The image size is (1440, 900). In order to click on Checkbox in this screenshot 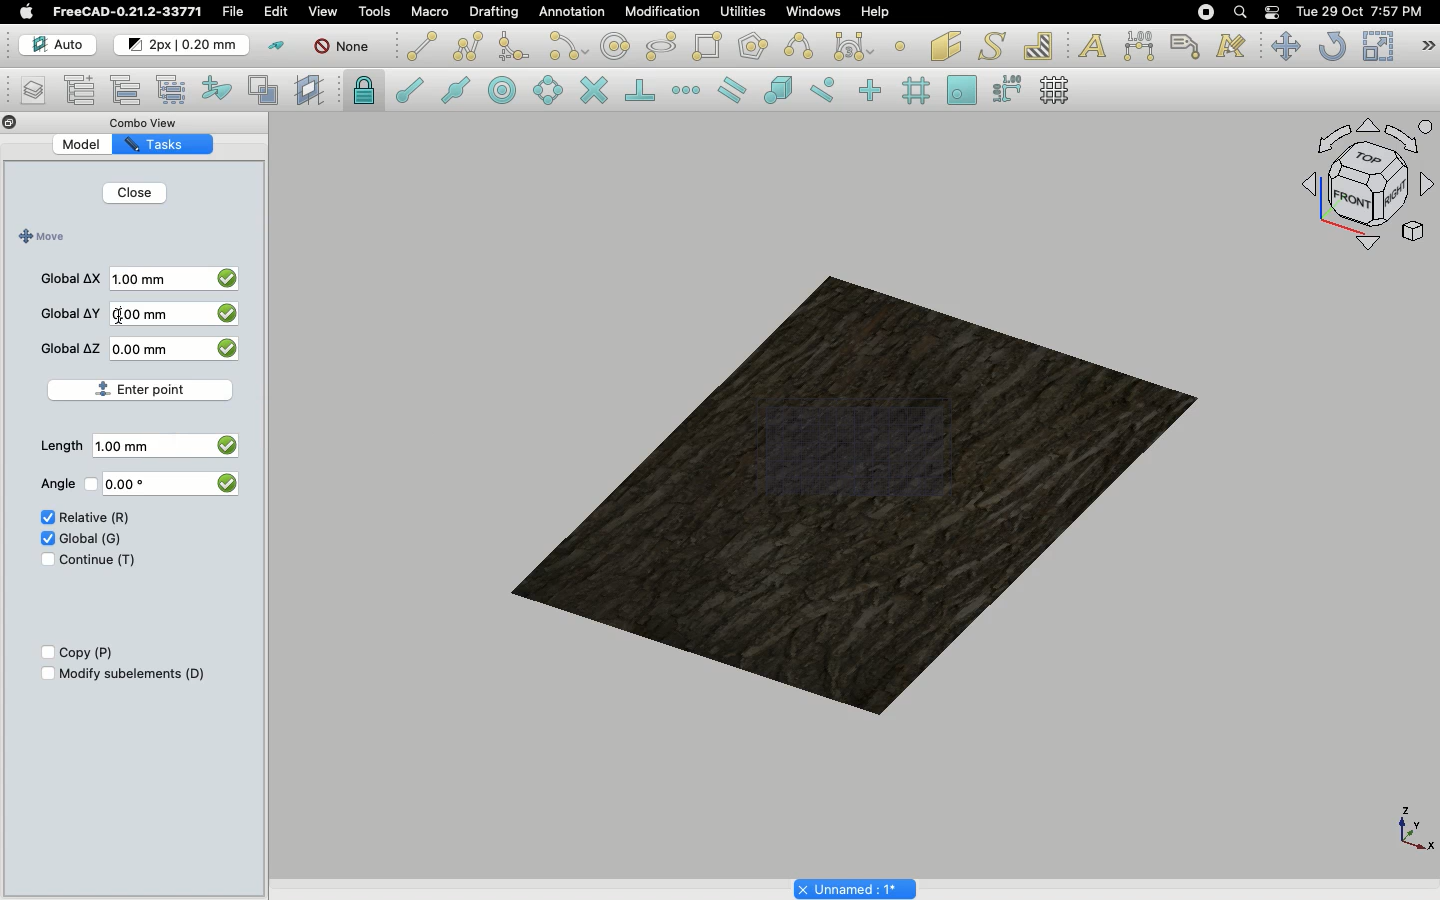, I will do `click(43, 653)`.